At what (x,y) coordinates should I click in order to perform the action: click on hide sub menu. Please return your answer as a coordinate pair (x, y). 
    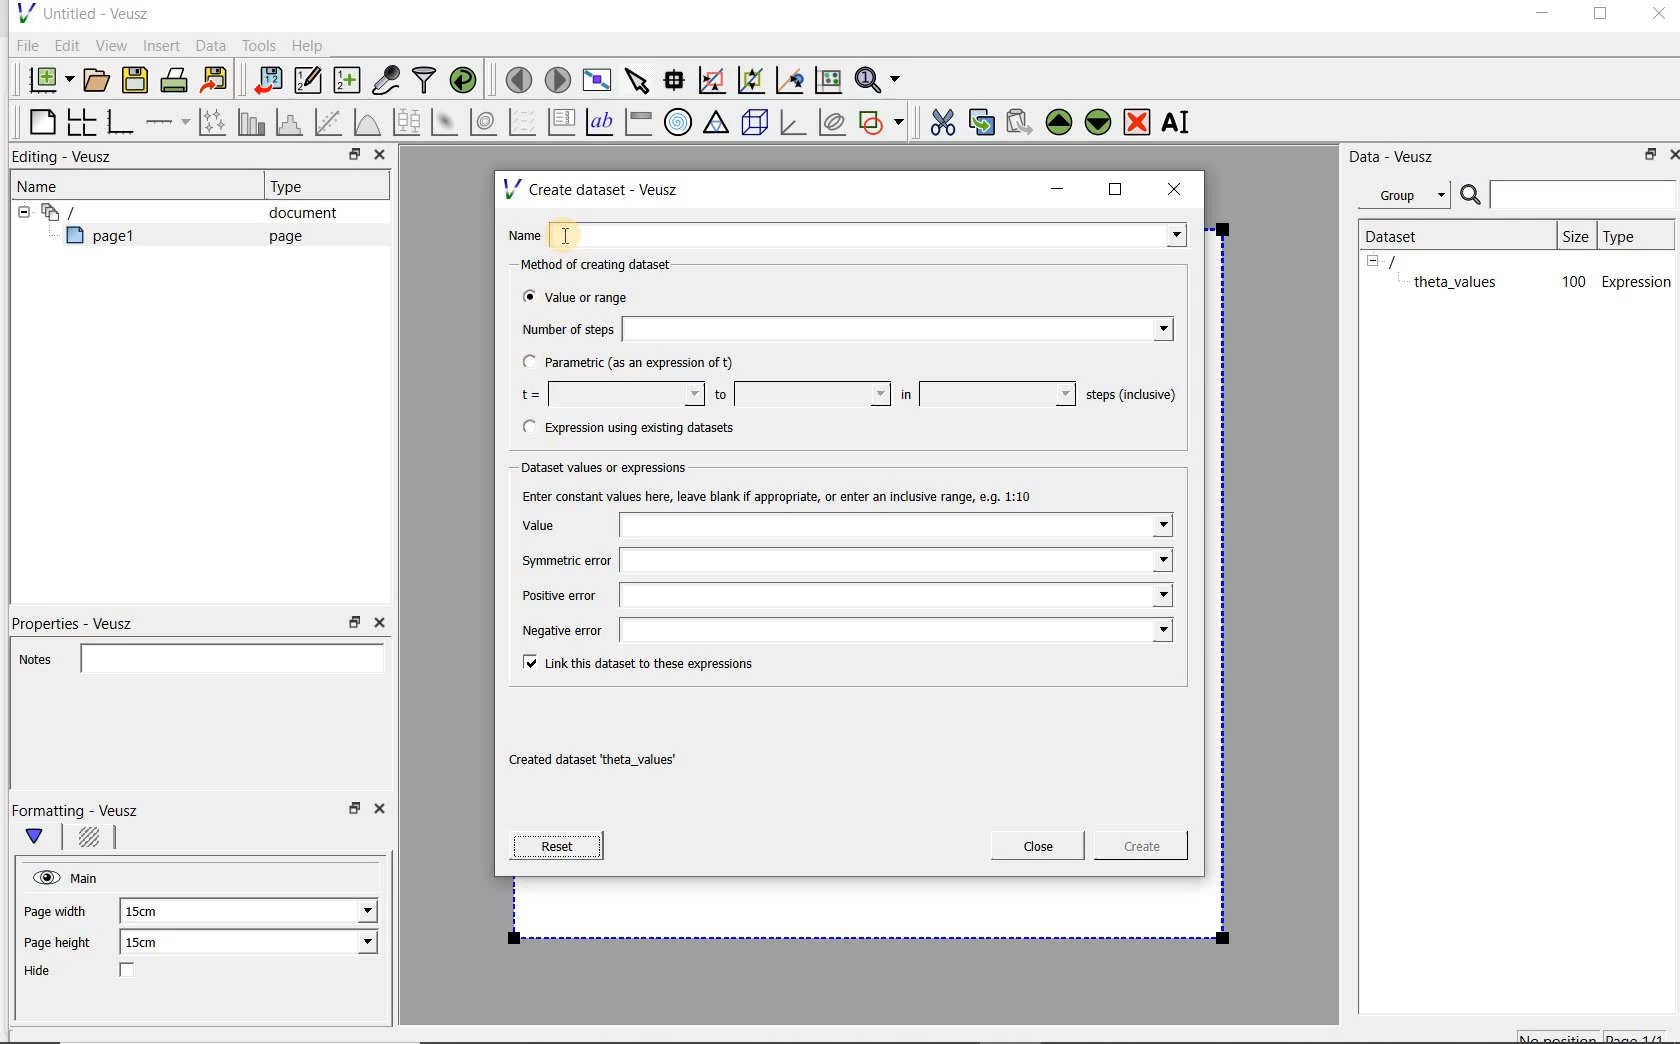
    Looking at the image, I should click on (1373, 260).